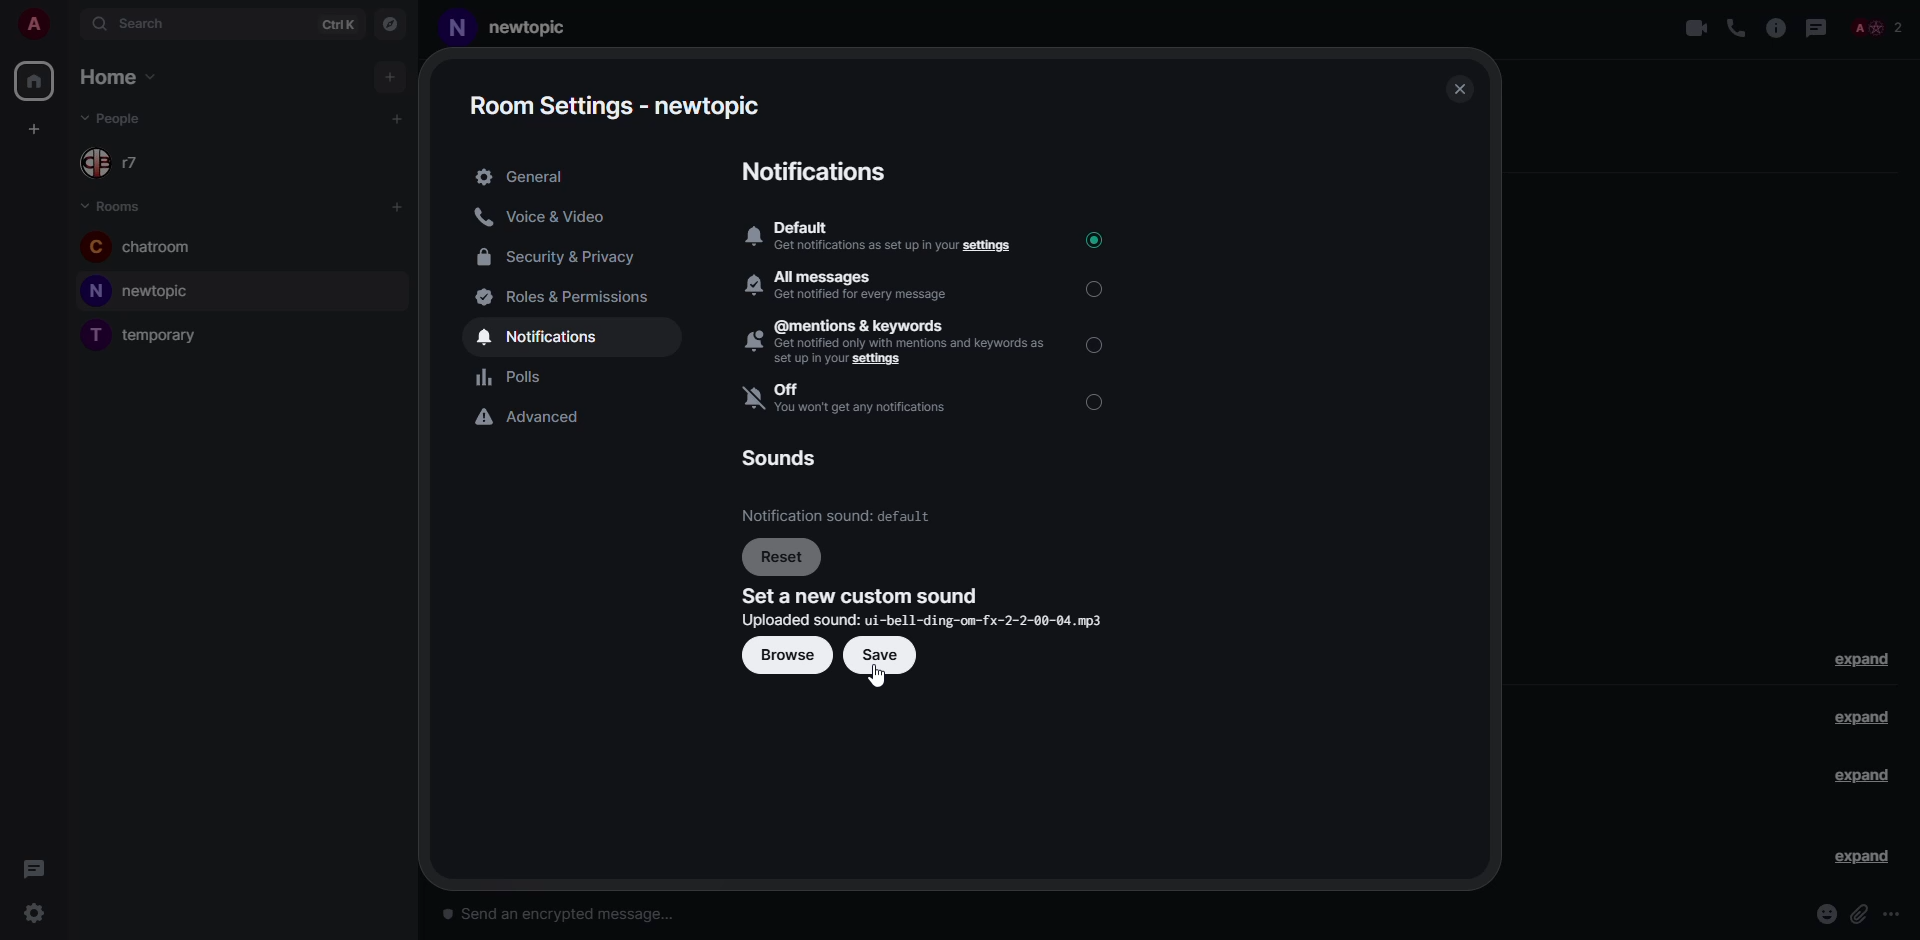  What do you see at coordinates (1826, 914) in the screenshot?
I see `emoji` at bounding box center [1826, 914].